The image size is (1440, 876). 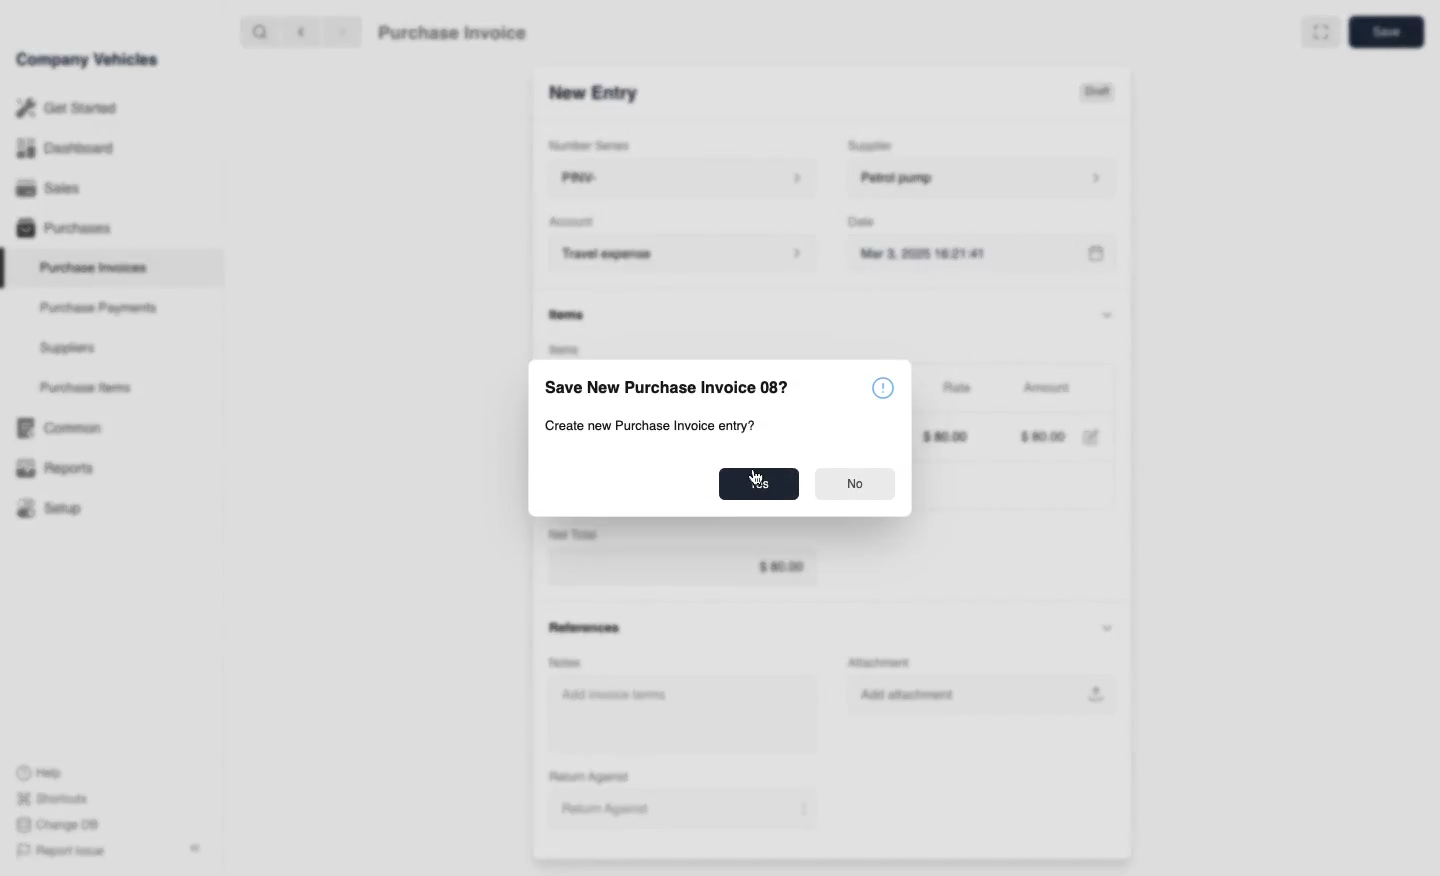 What do you see at coordinates (856, 486) in the screenshot?
I see `No` at bounding box center [856, 486].